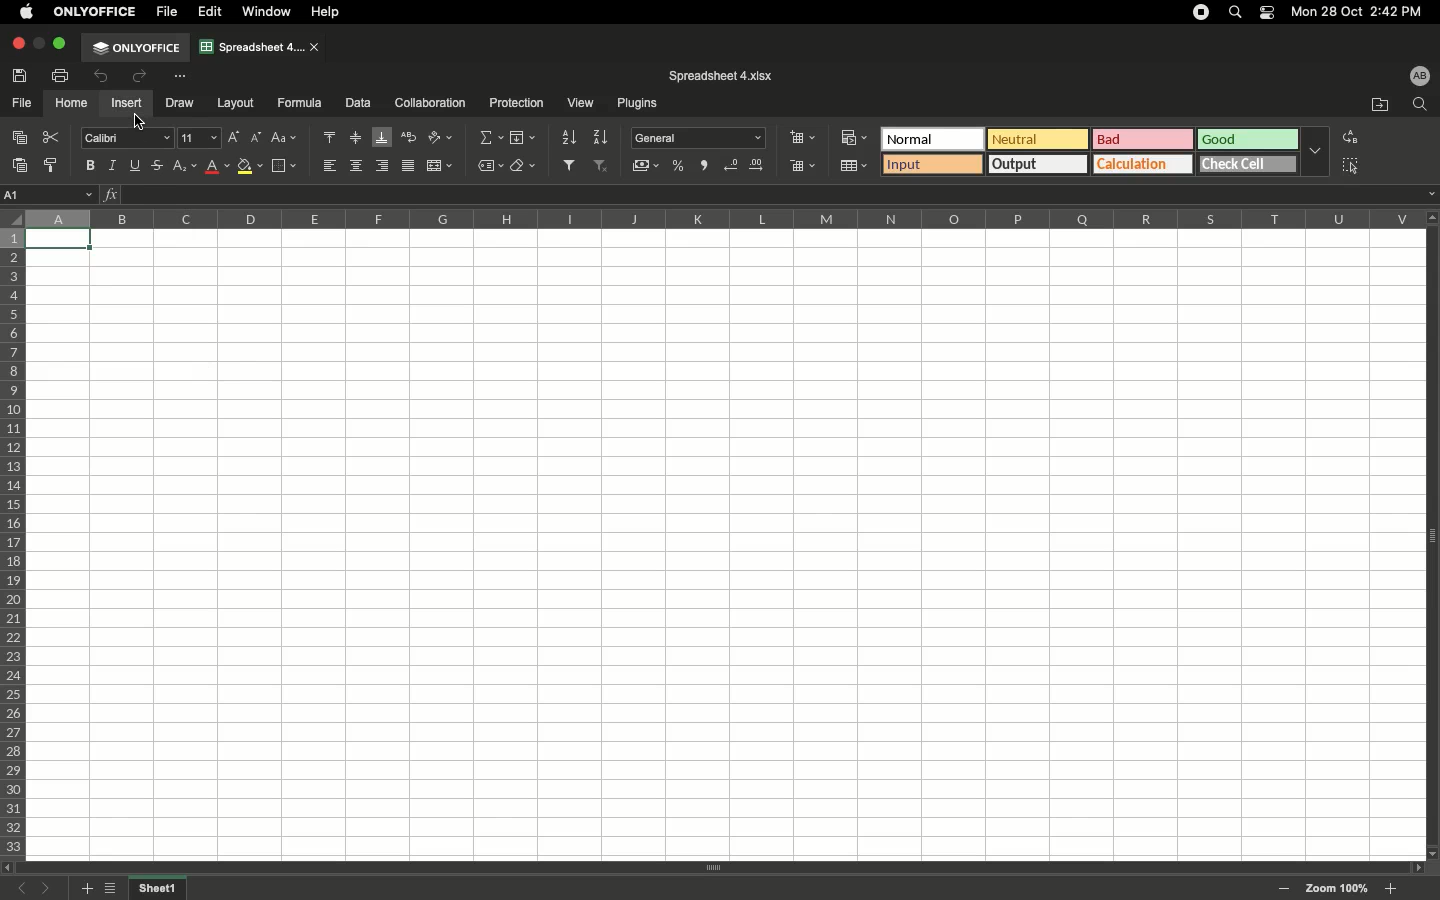  What do you see at coordinates (237, 140) in the screenshot?
I see `Increase size` at bounding box center [237, 140].